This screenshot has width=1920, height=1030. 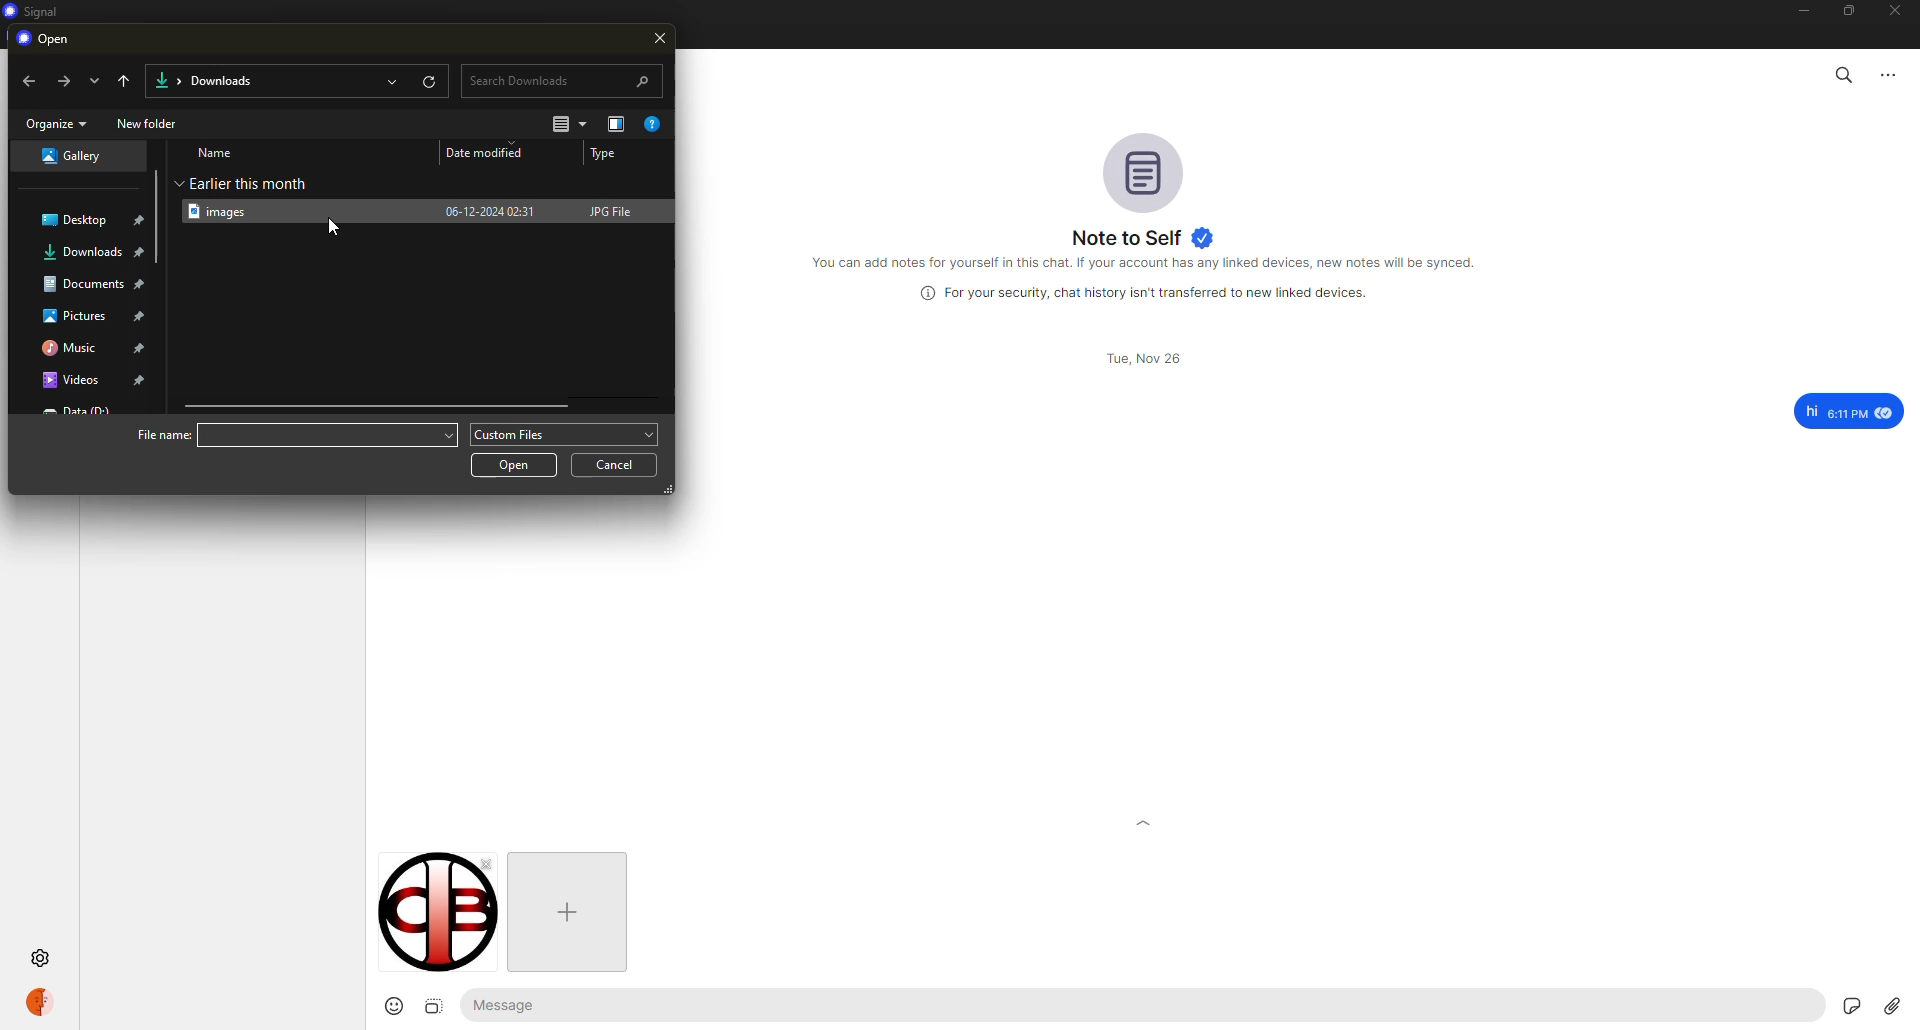 I want to click on image, so click(x=225, y=211).